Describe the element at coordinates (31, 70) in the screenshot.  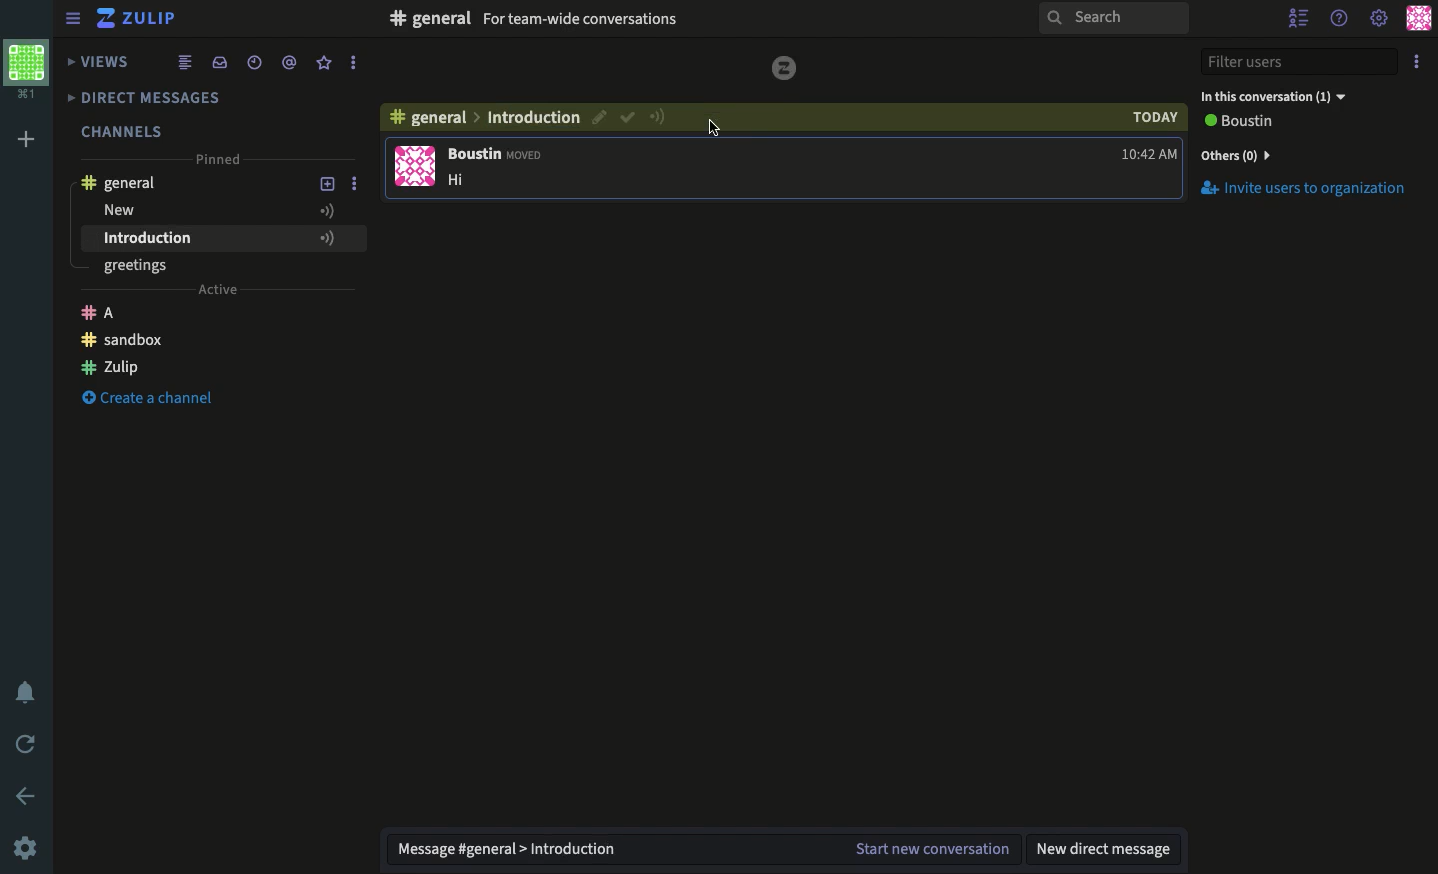
I see `Workspace profile` at that location.